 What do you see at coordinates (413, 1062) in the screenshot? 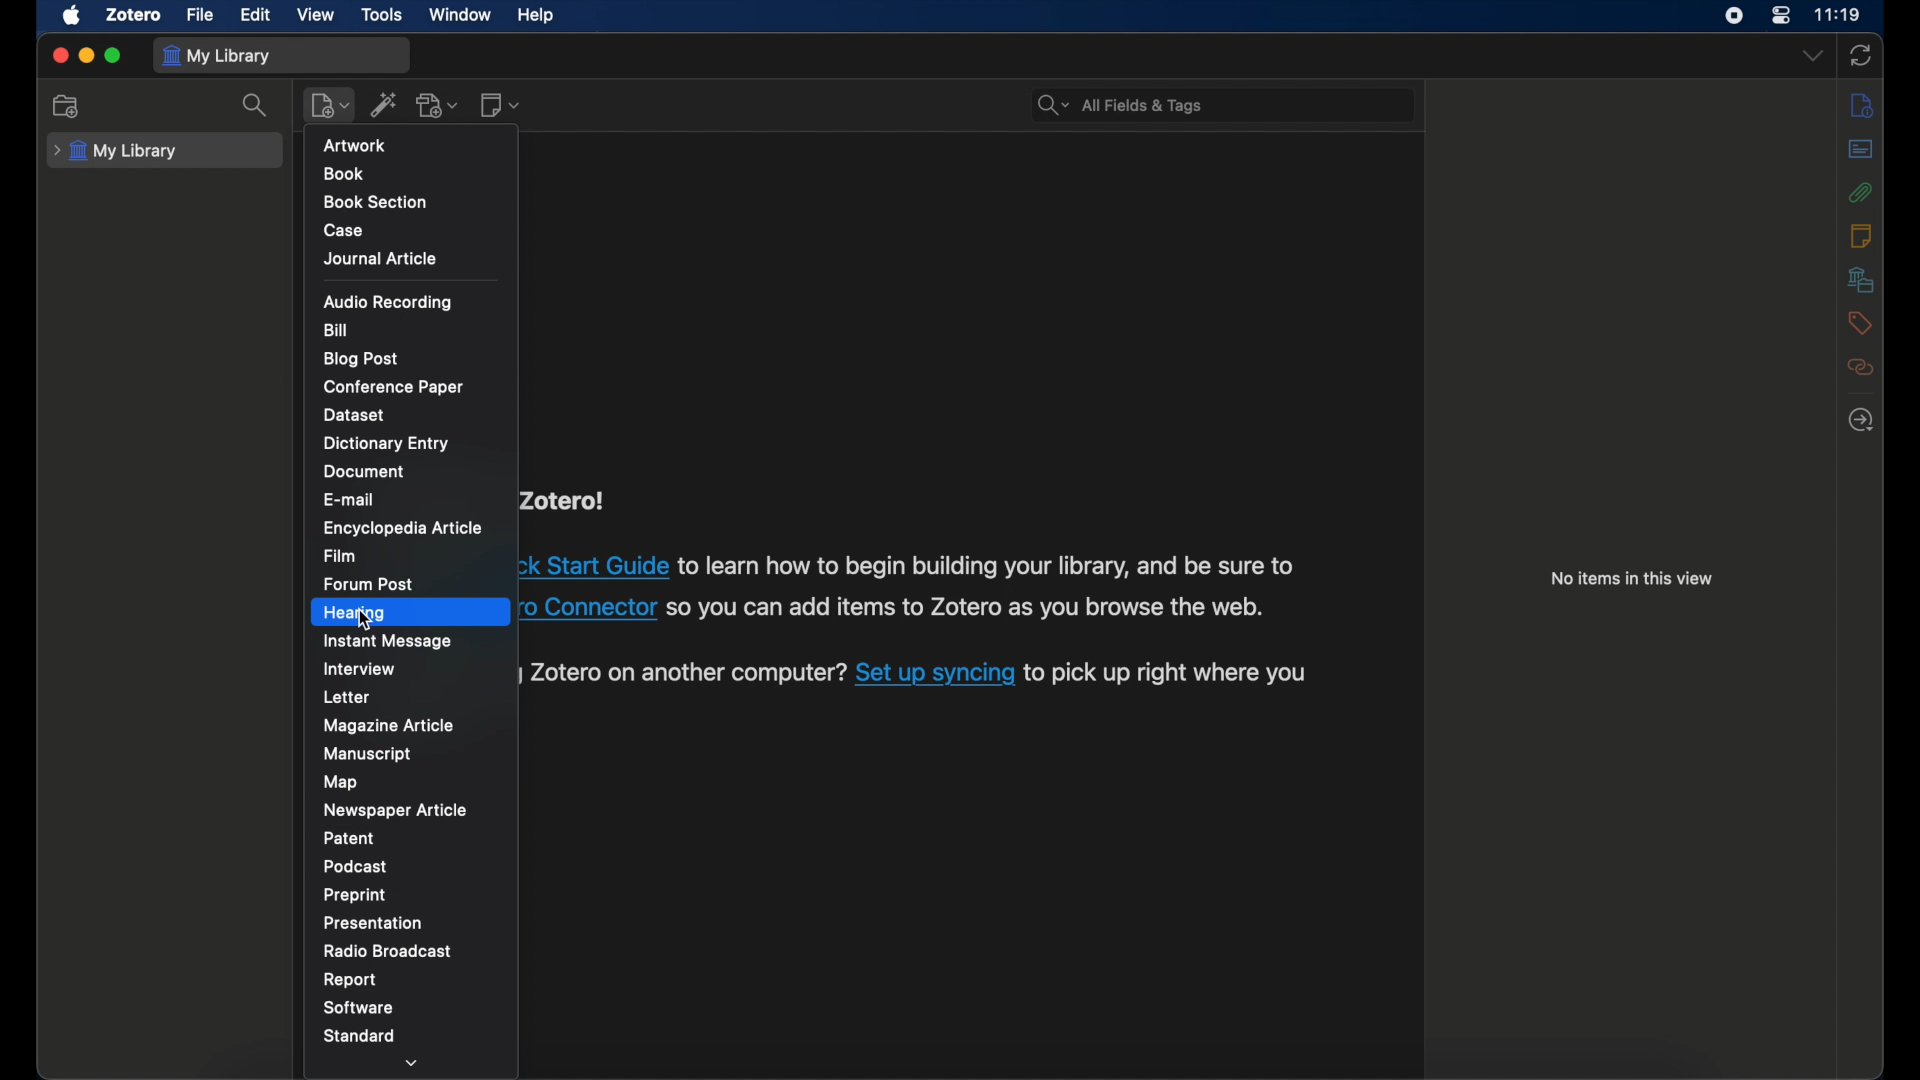
I see `dropdown` at bounding box center [413, 1062].